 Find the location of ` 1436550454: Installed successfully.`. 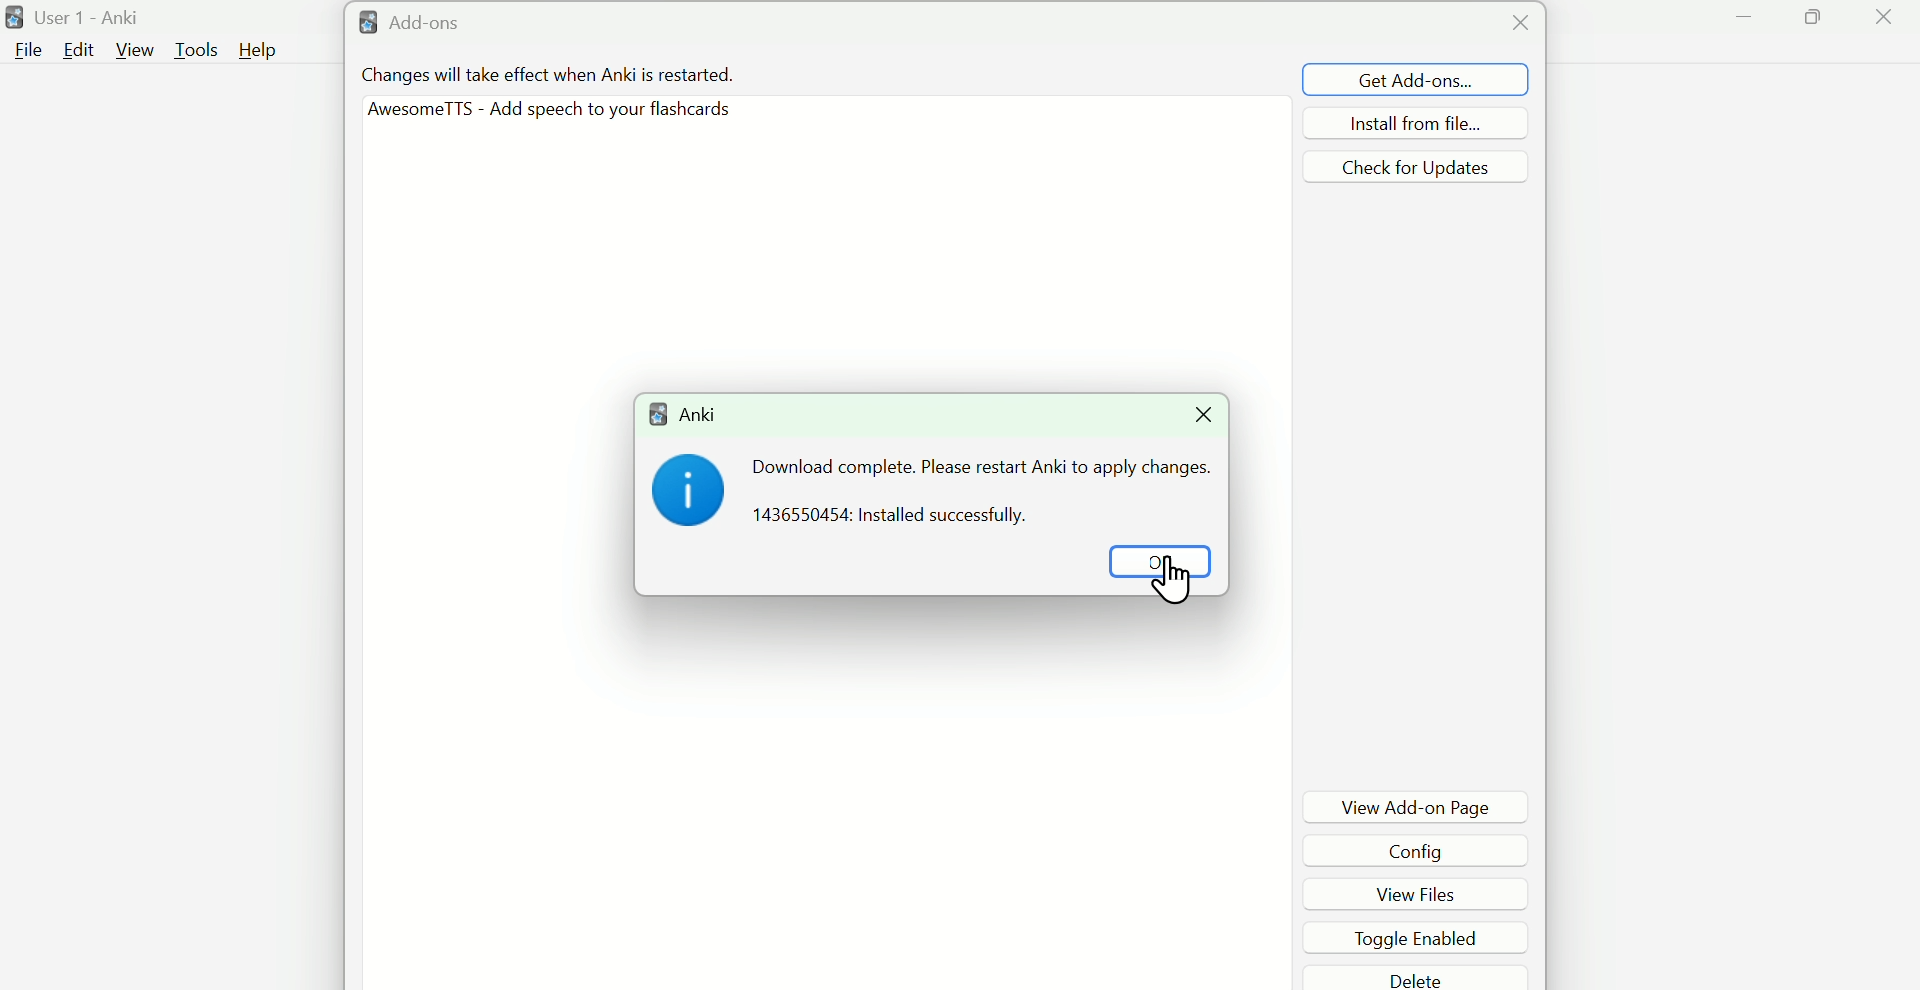

 1436550454: Installed successfully. is located at coordinates (898, 513).